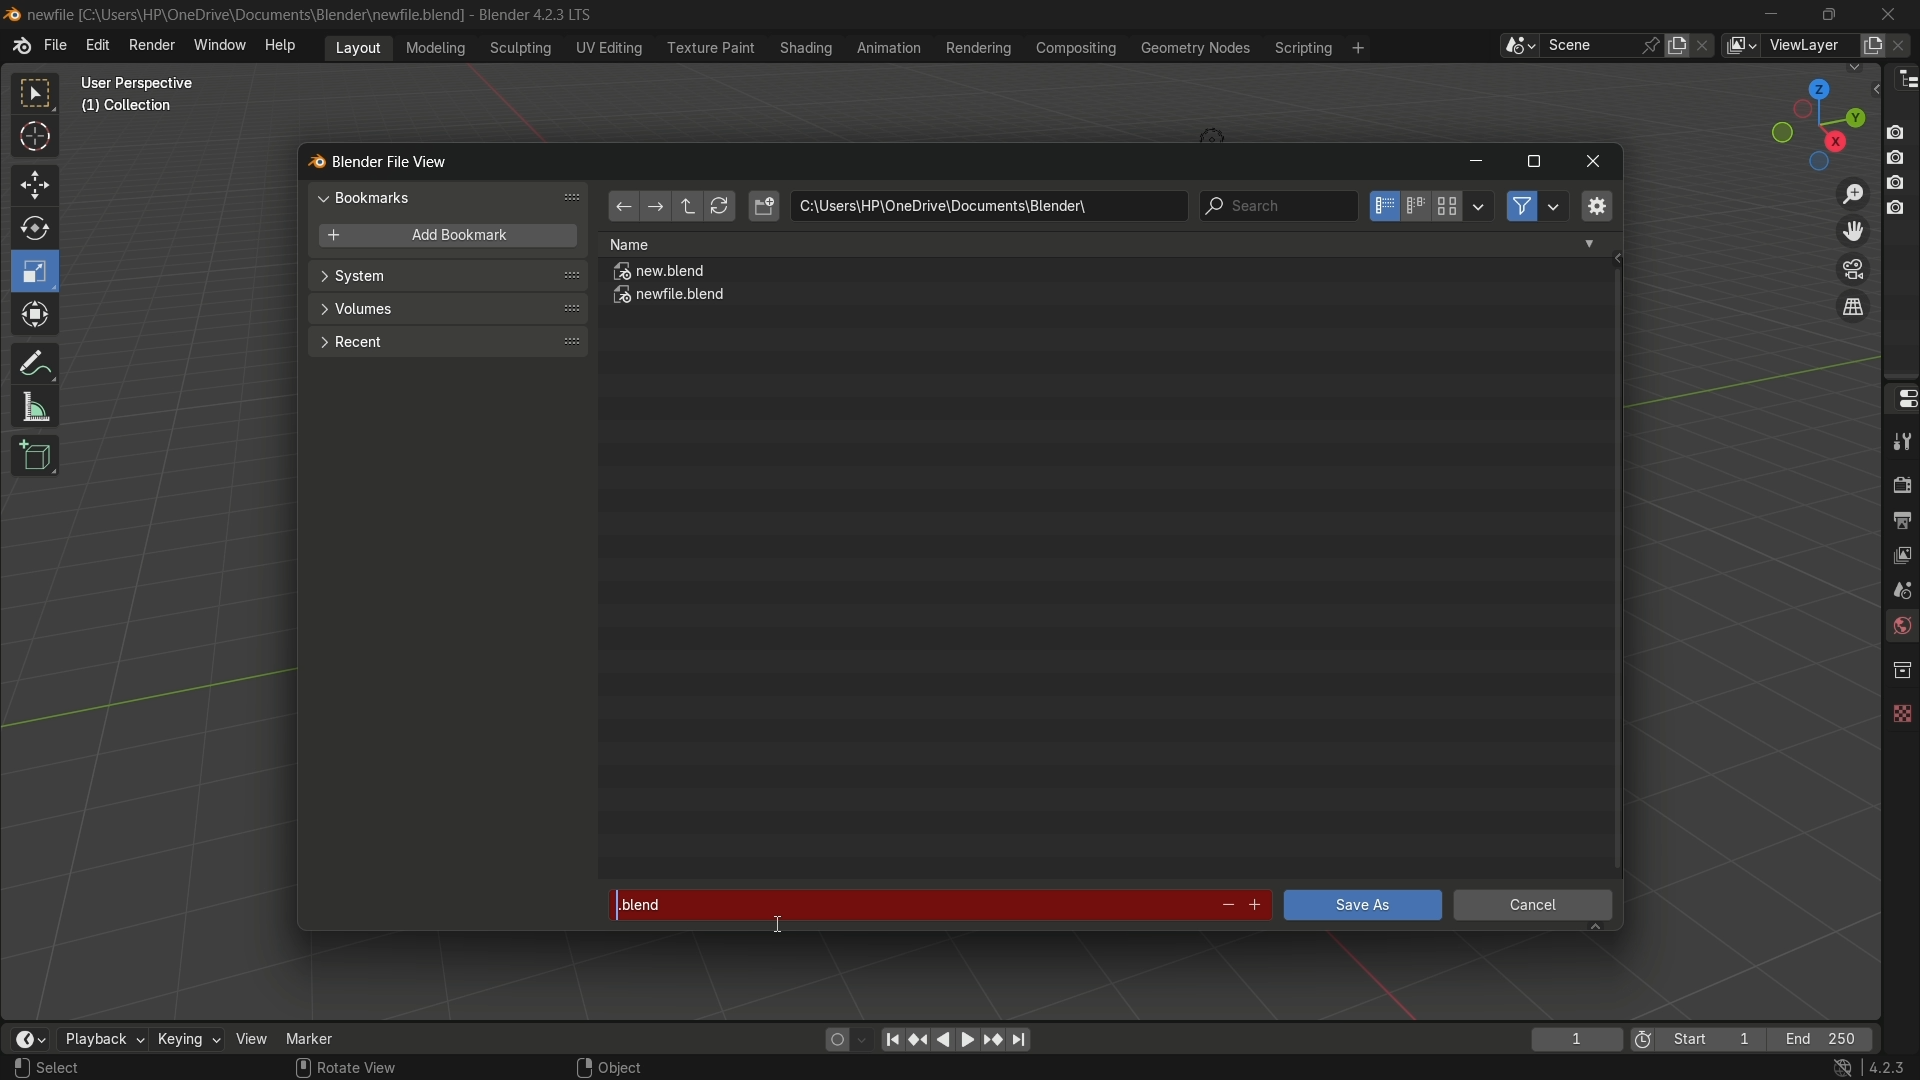  I want to click on browse scenes, so click(1519, 46).